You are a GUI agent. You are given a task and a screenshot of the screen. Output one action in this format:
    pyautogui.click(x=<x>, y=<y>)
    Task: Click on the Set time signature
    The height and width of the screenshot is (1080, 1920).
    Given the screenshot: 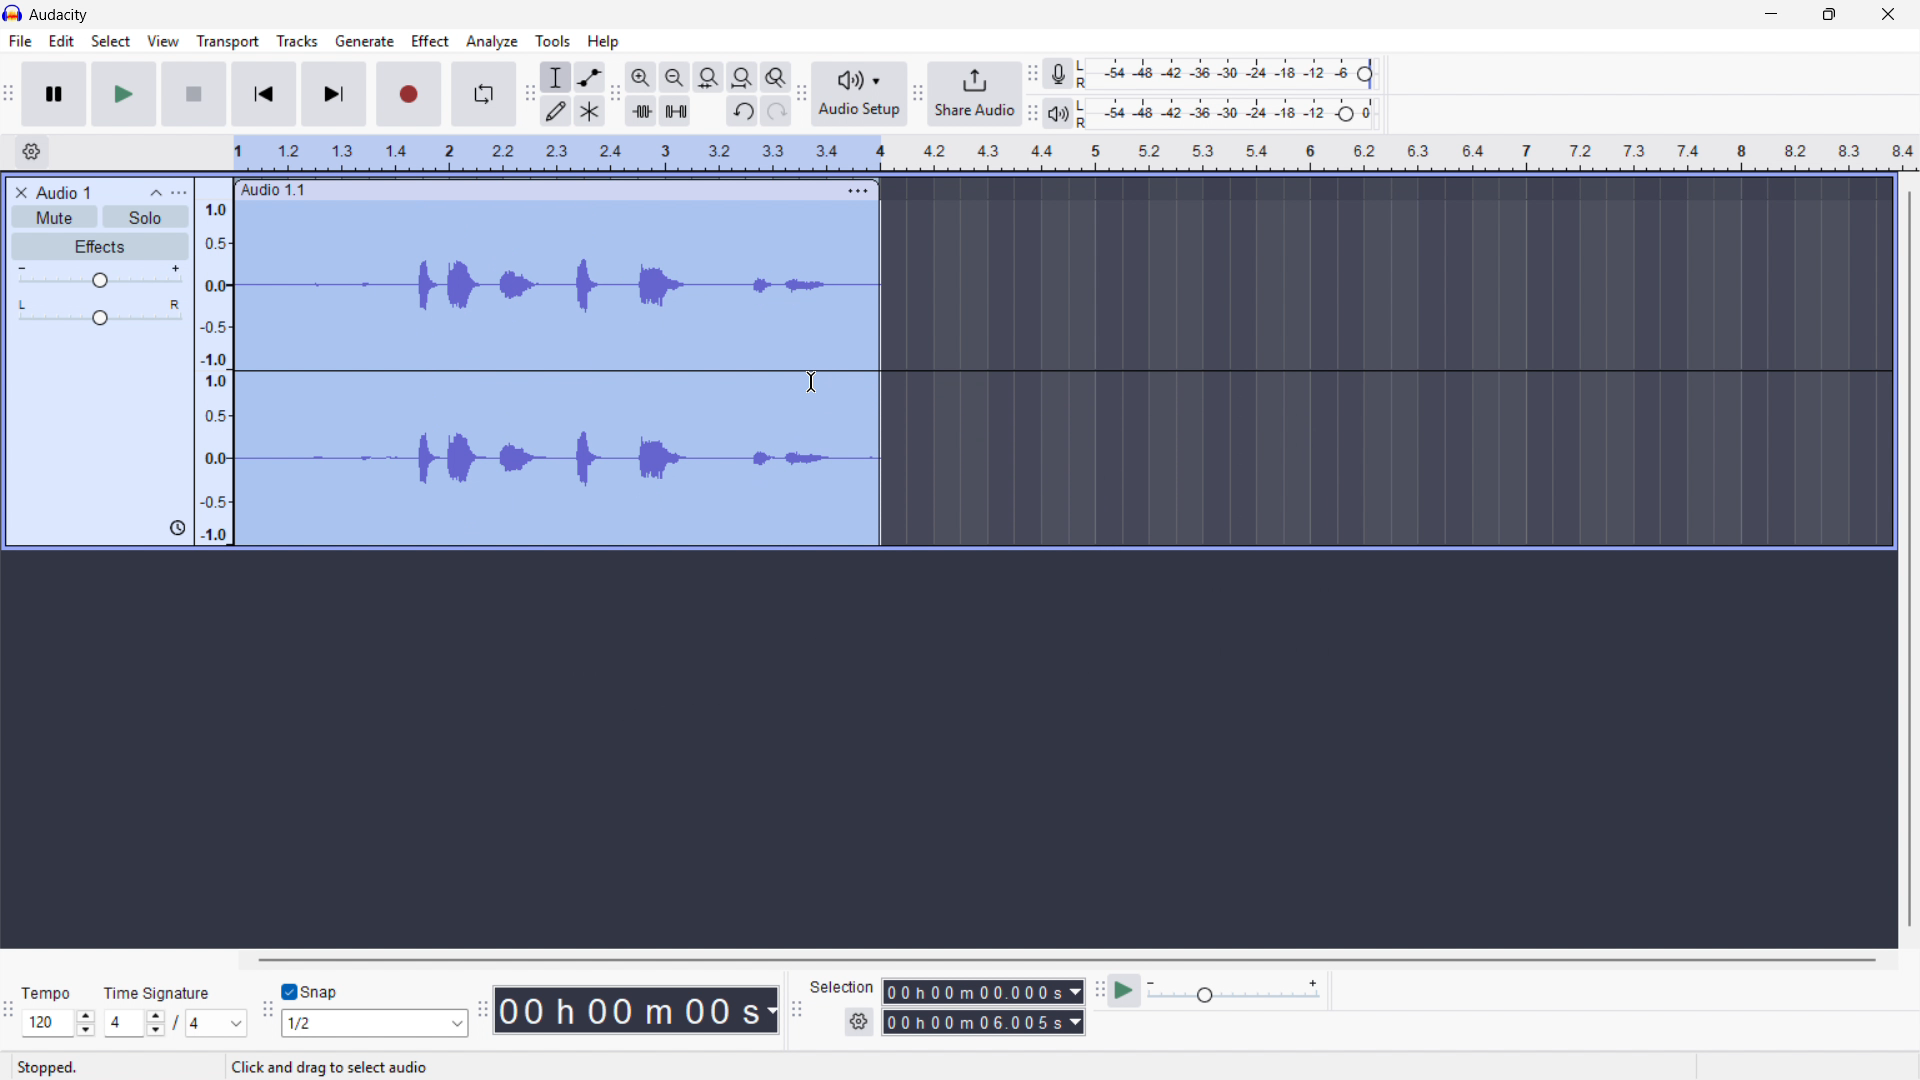 What is the action you would take?
    pyautogui.click(x=176, y=1009)
    